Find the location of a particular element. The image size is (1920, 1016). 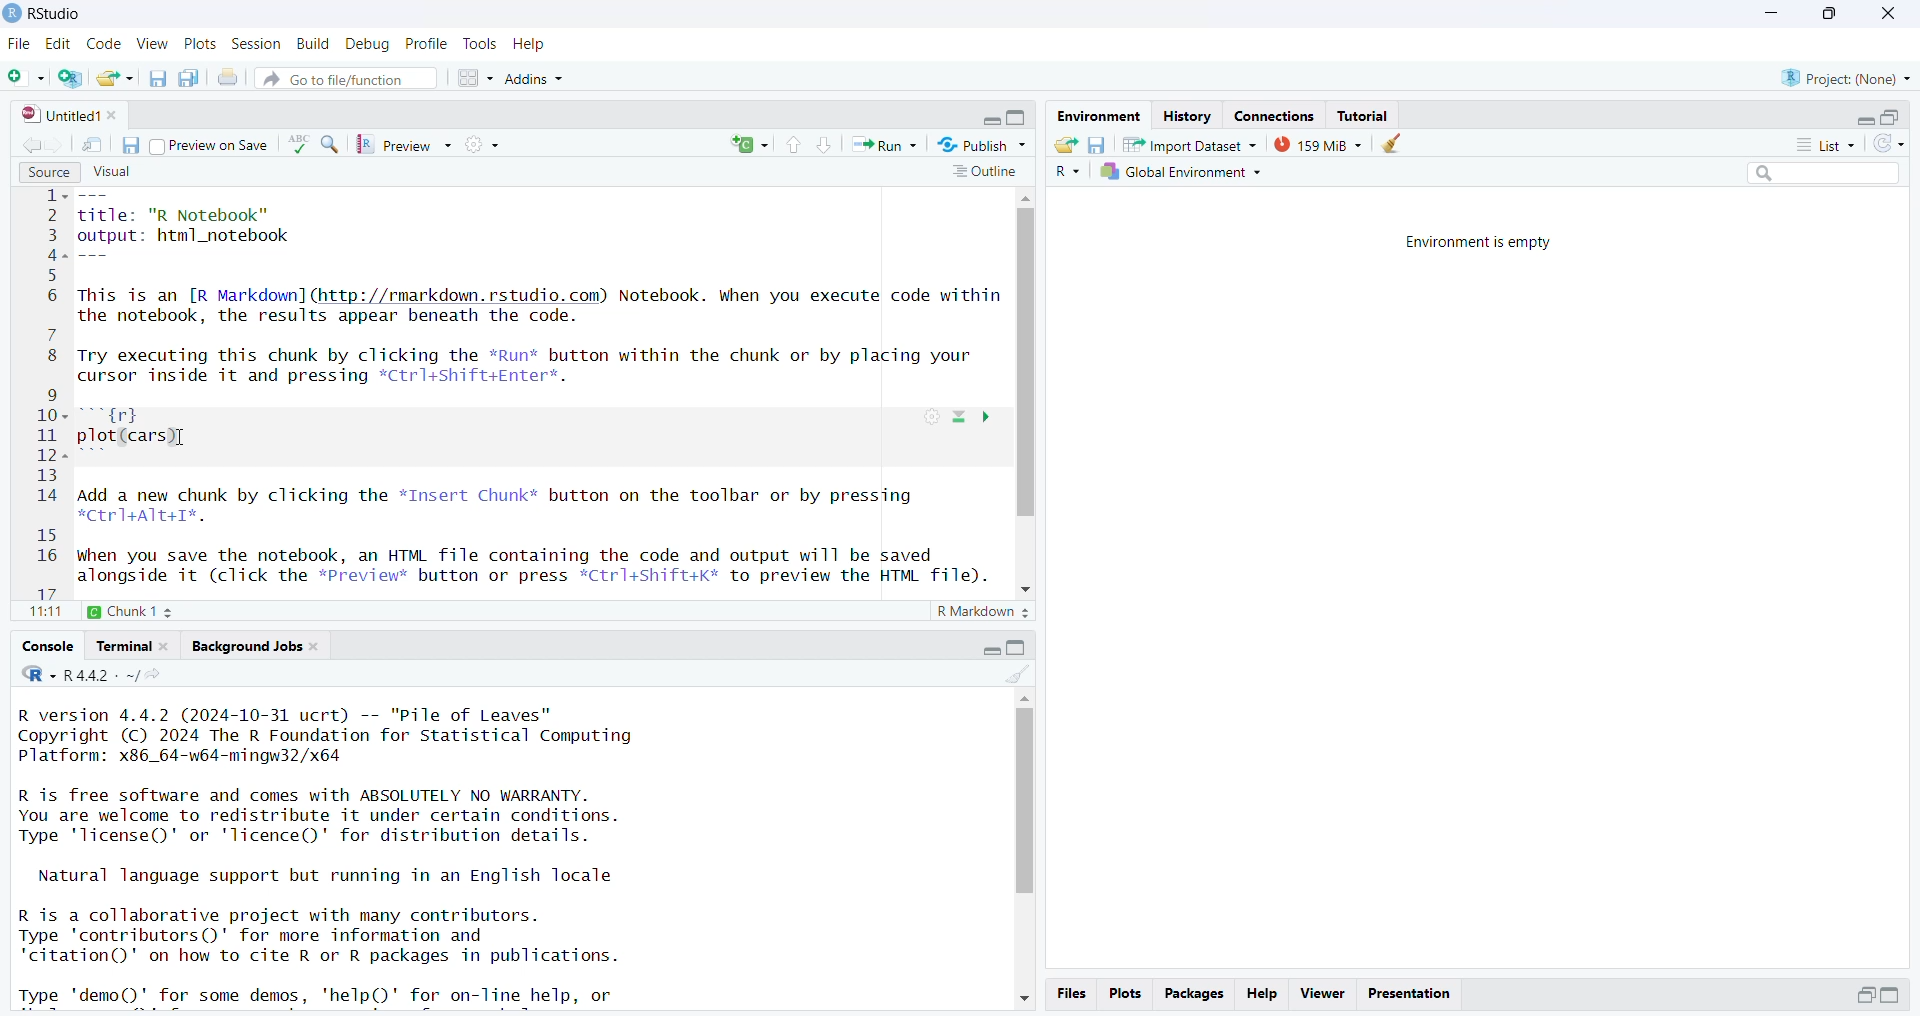

go to previous section is located at coordinates (793, 145).